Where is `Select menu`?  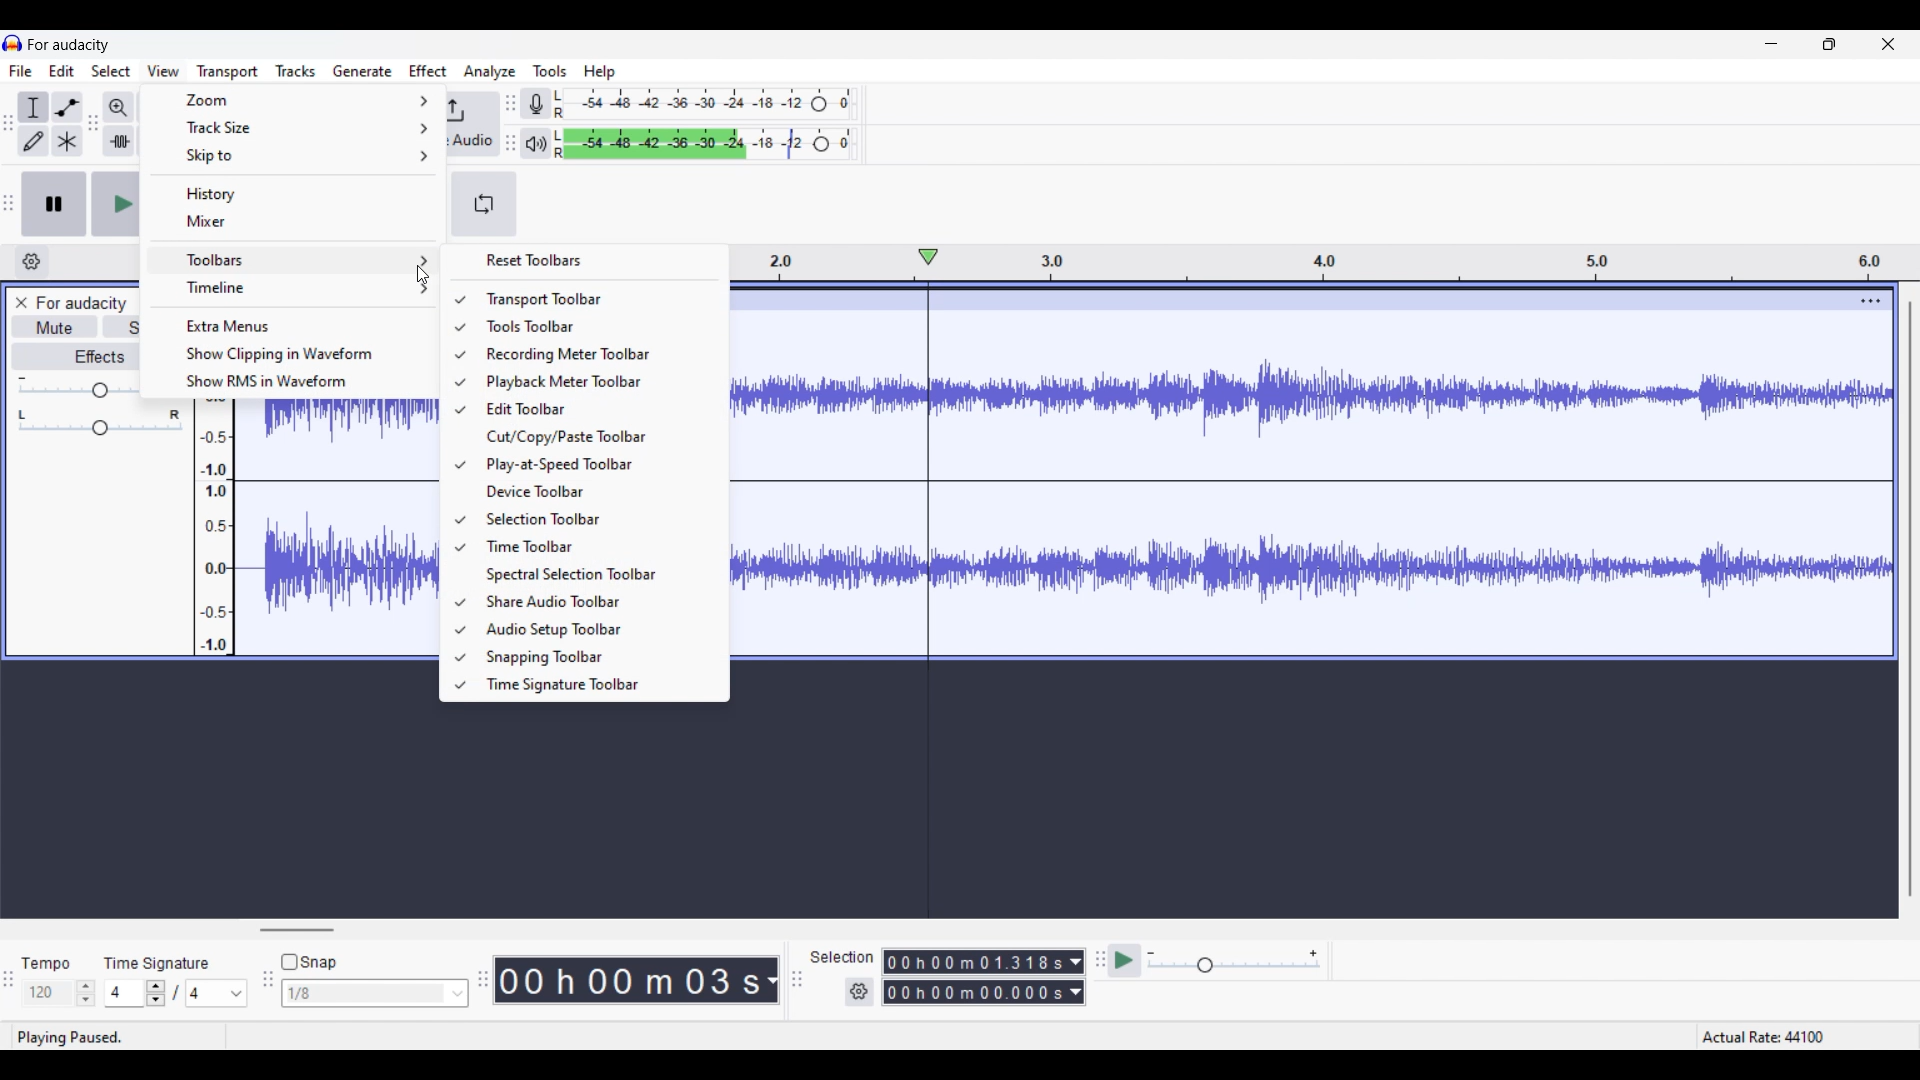
Select menu is located at coordinates (111, 71).